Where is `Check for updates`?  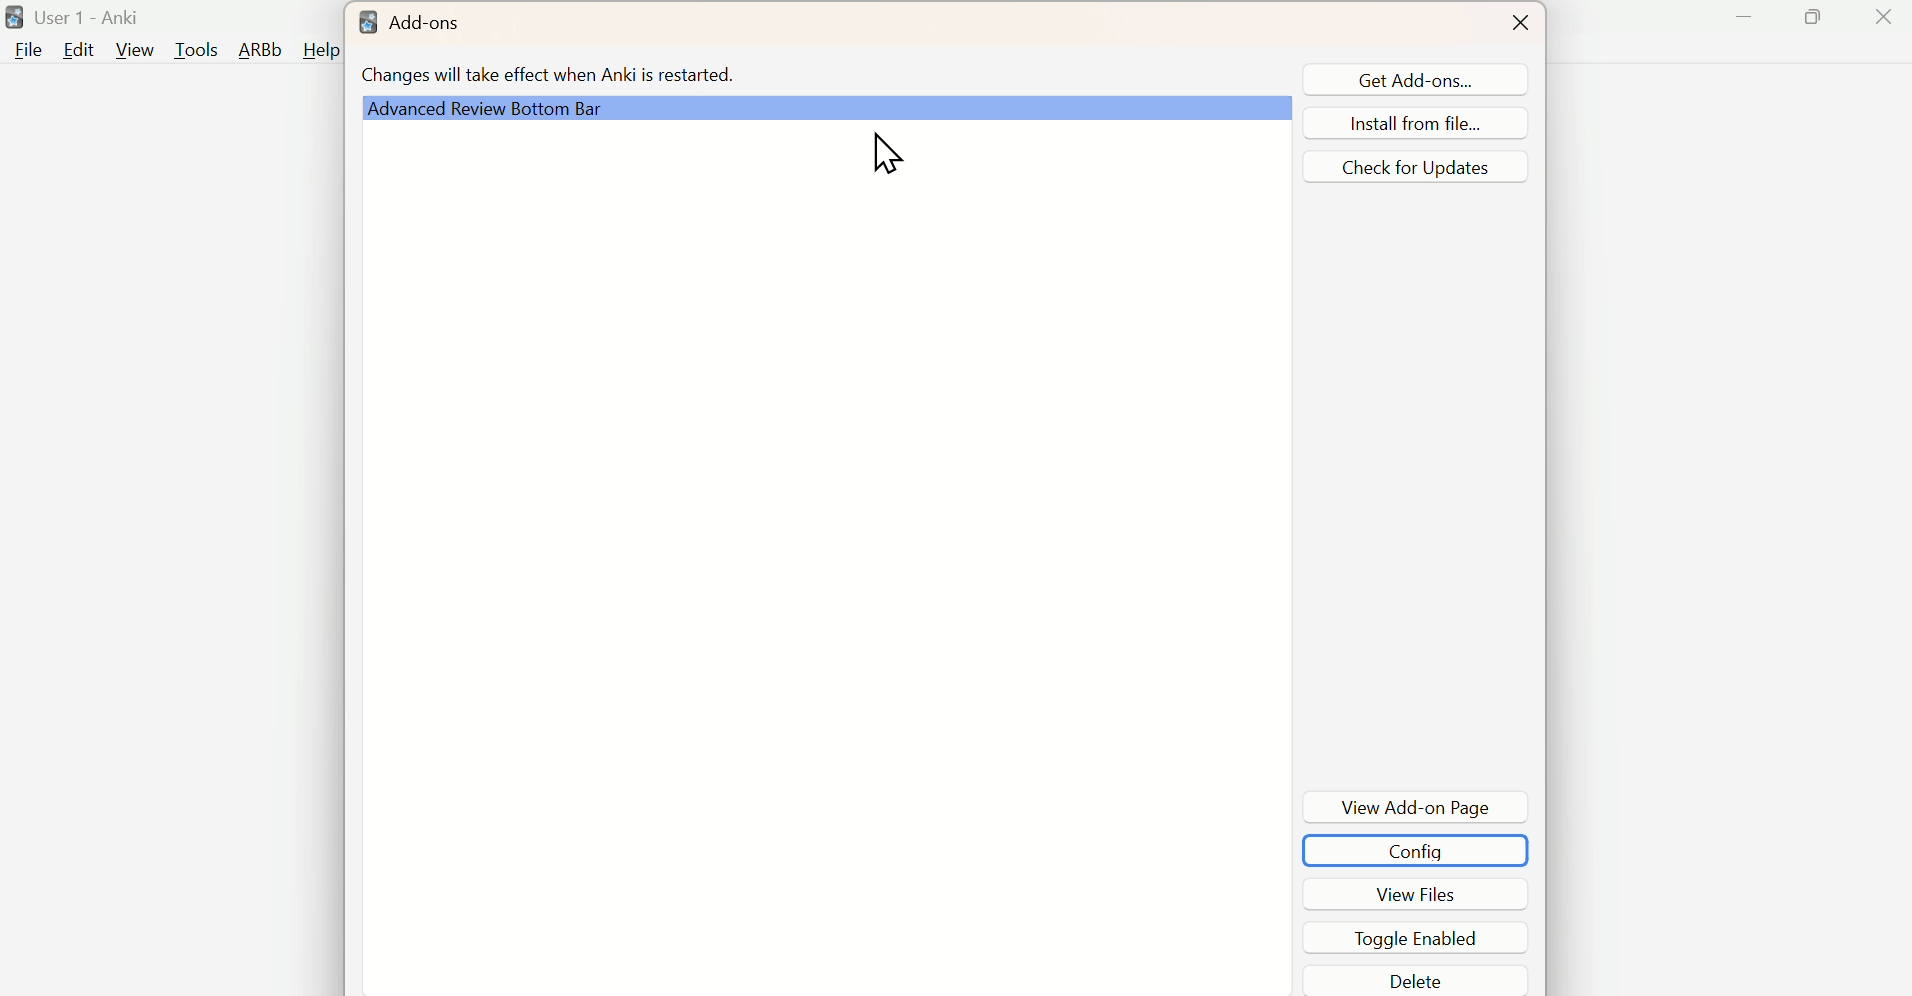
Check for updates is located at coordinates (1411, 170).